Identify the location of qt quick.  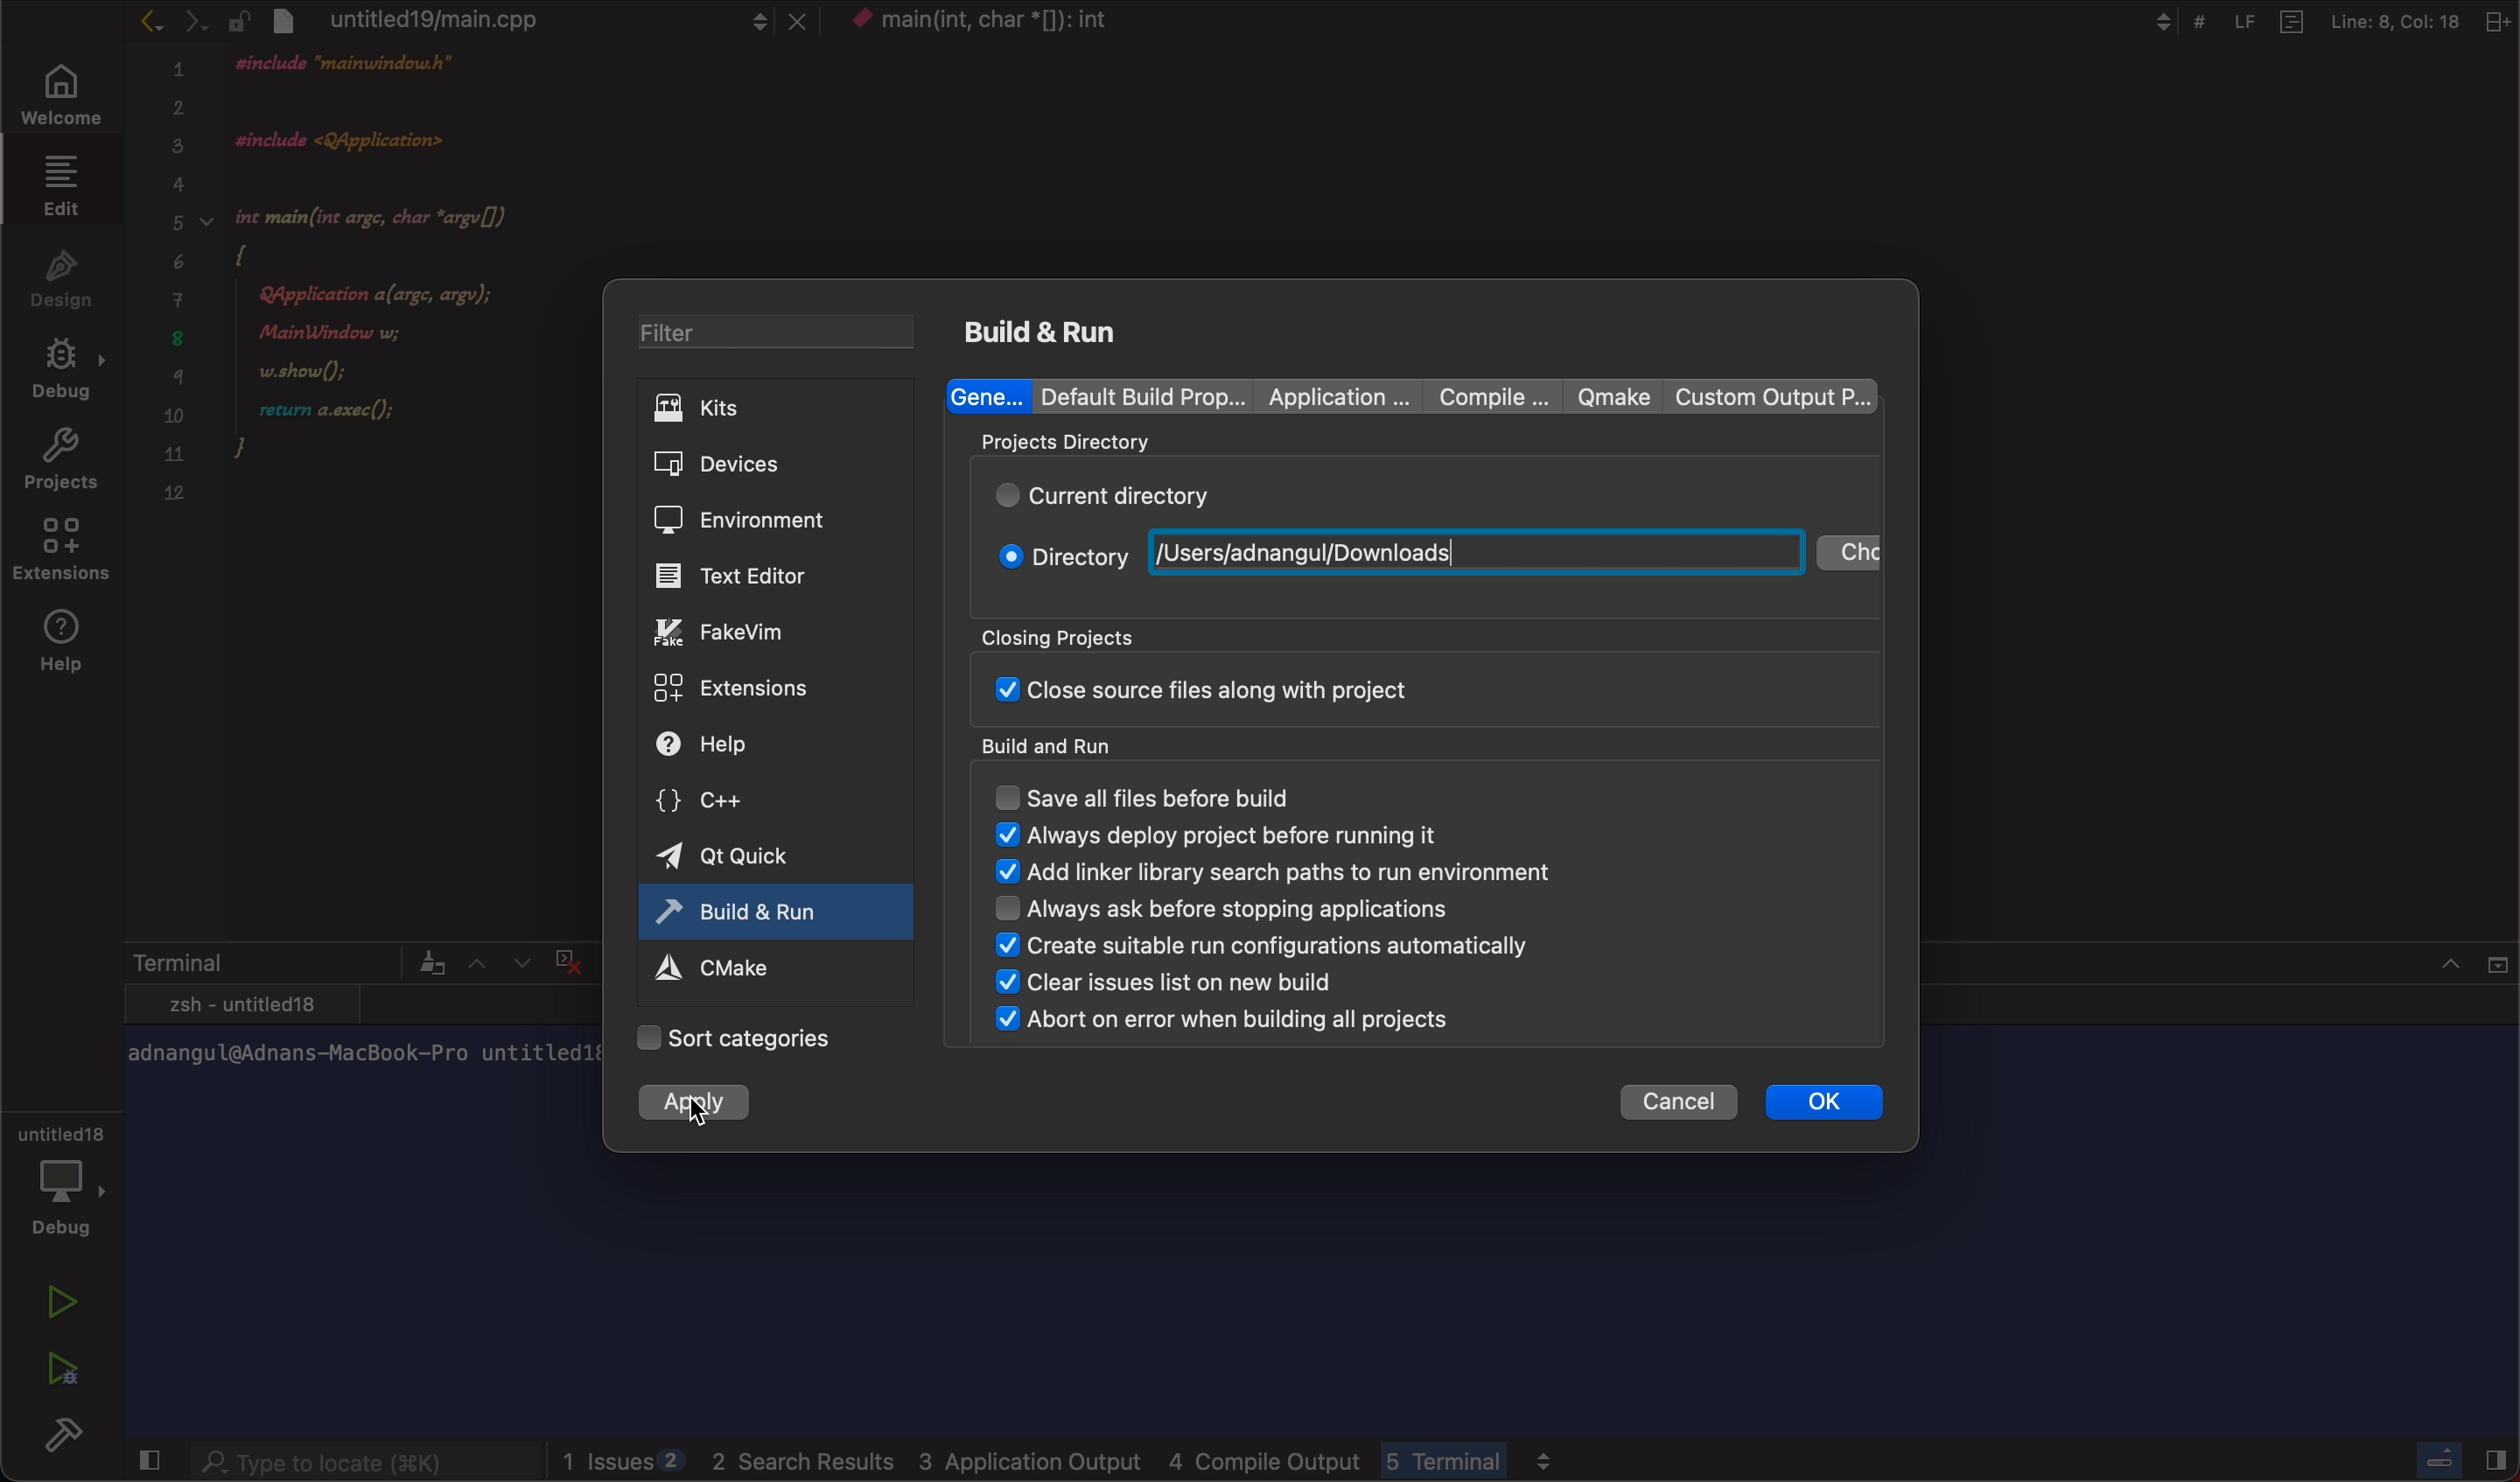
(739, 854).